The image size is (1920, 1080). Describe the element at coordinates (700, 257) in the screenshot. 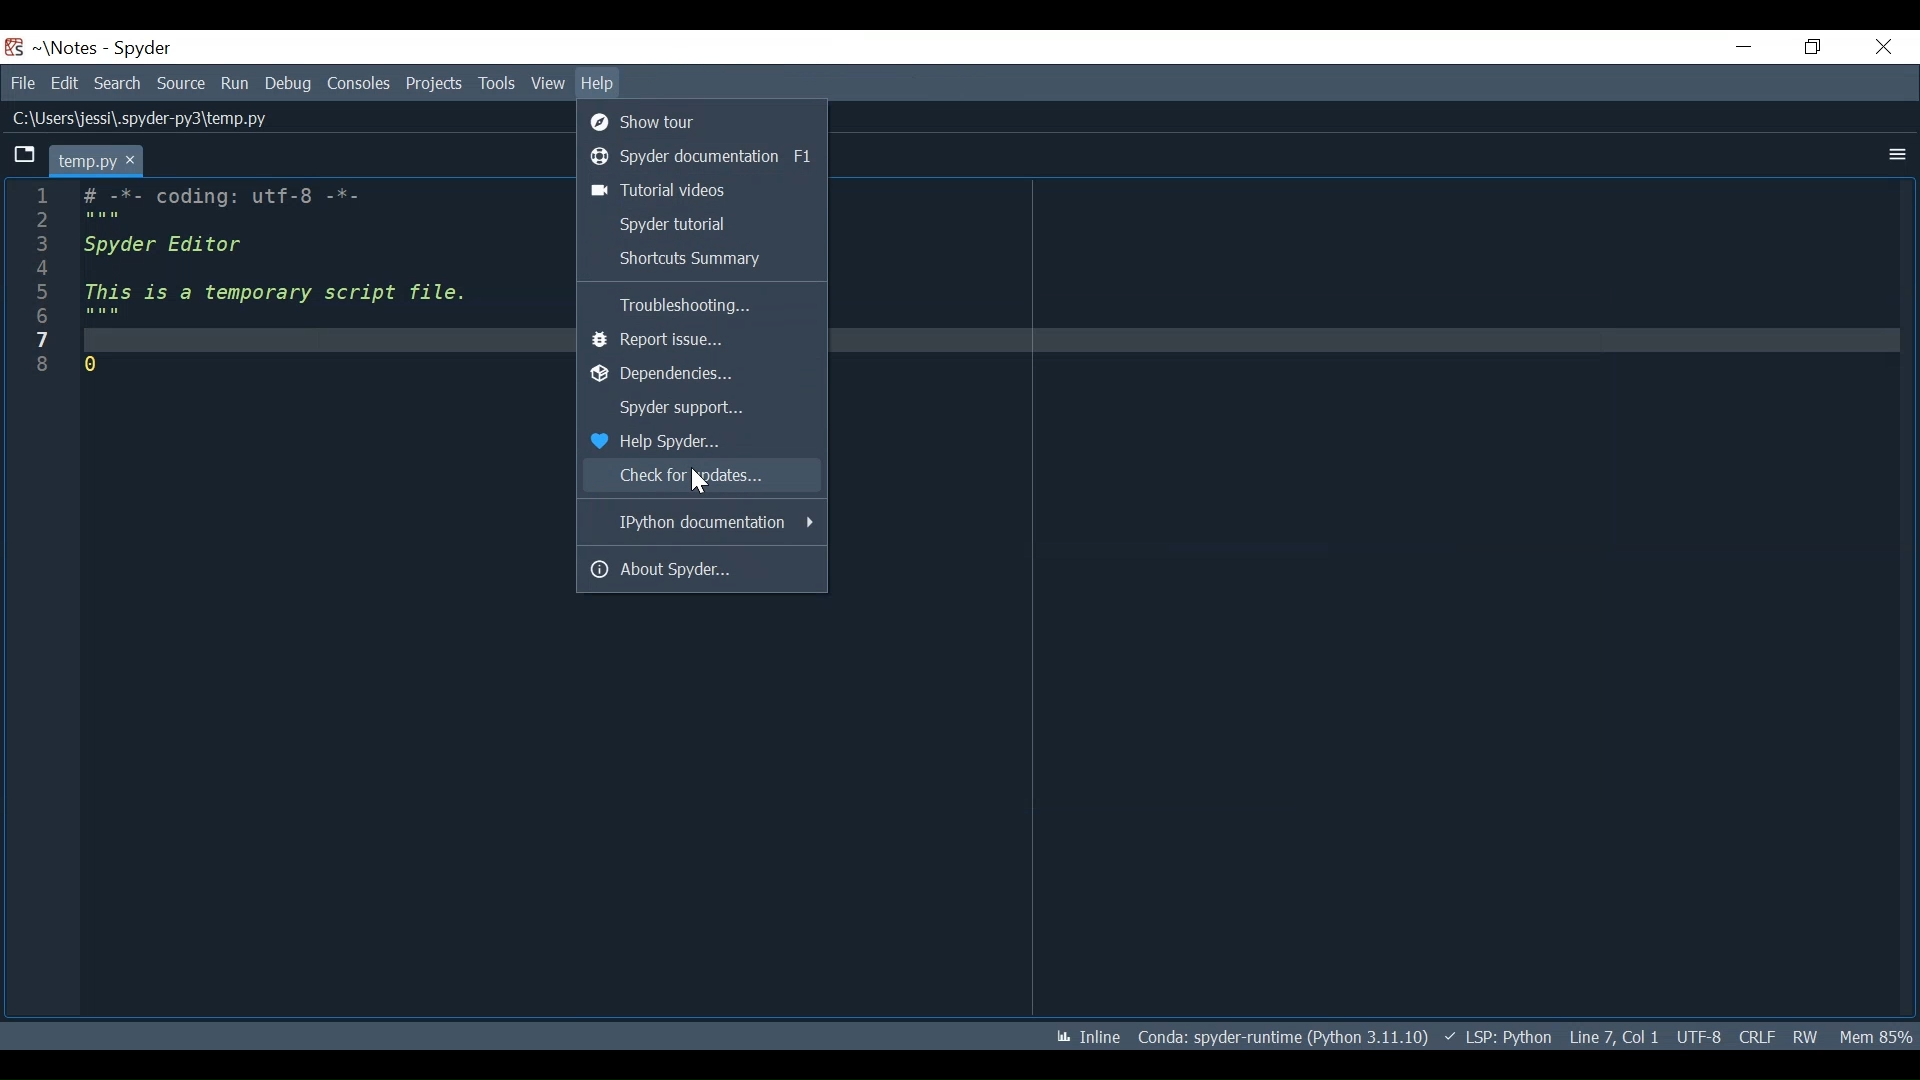

I see `Shortcut Summary` at that location.